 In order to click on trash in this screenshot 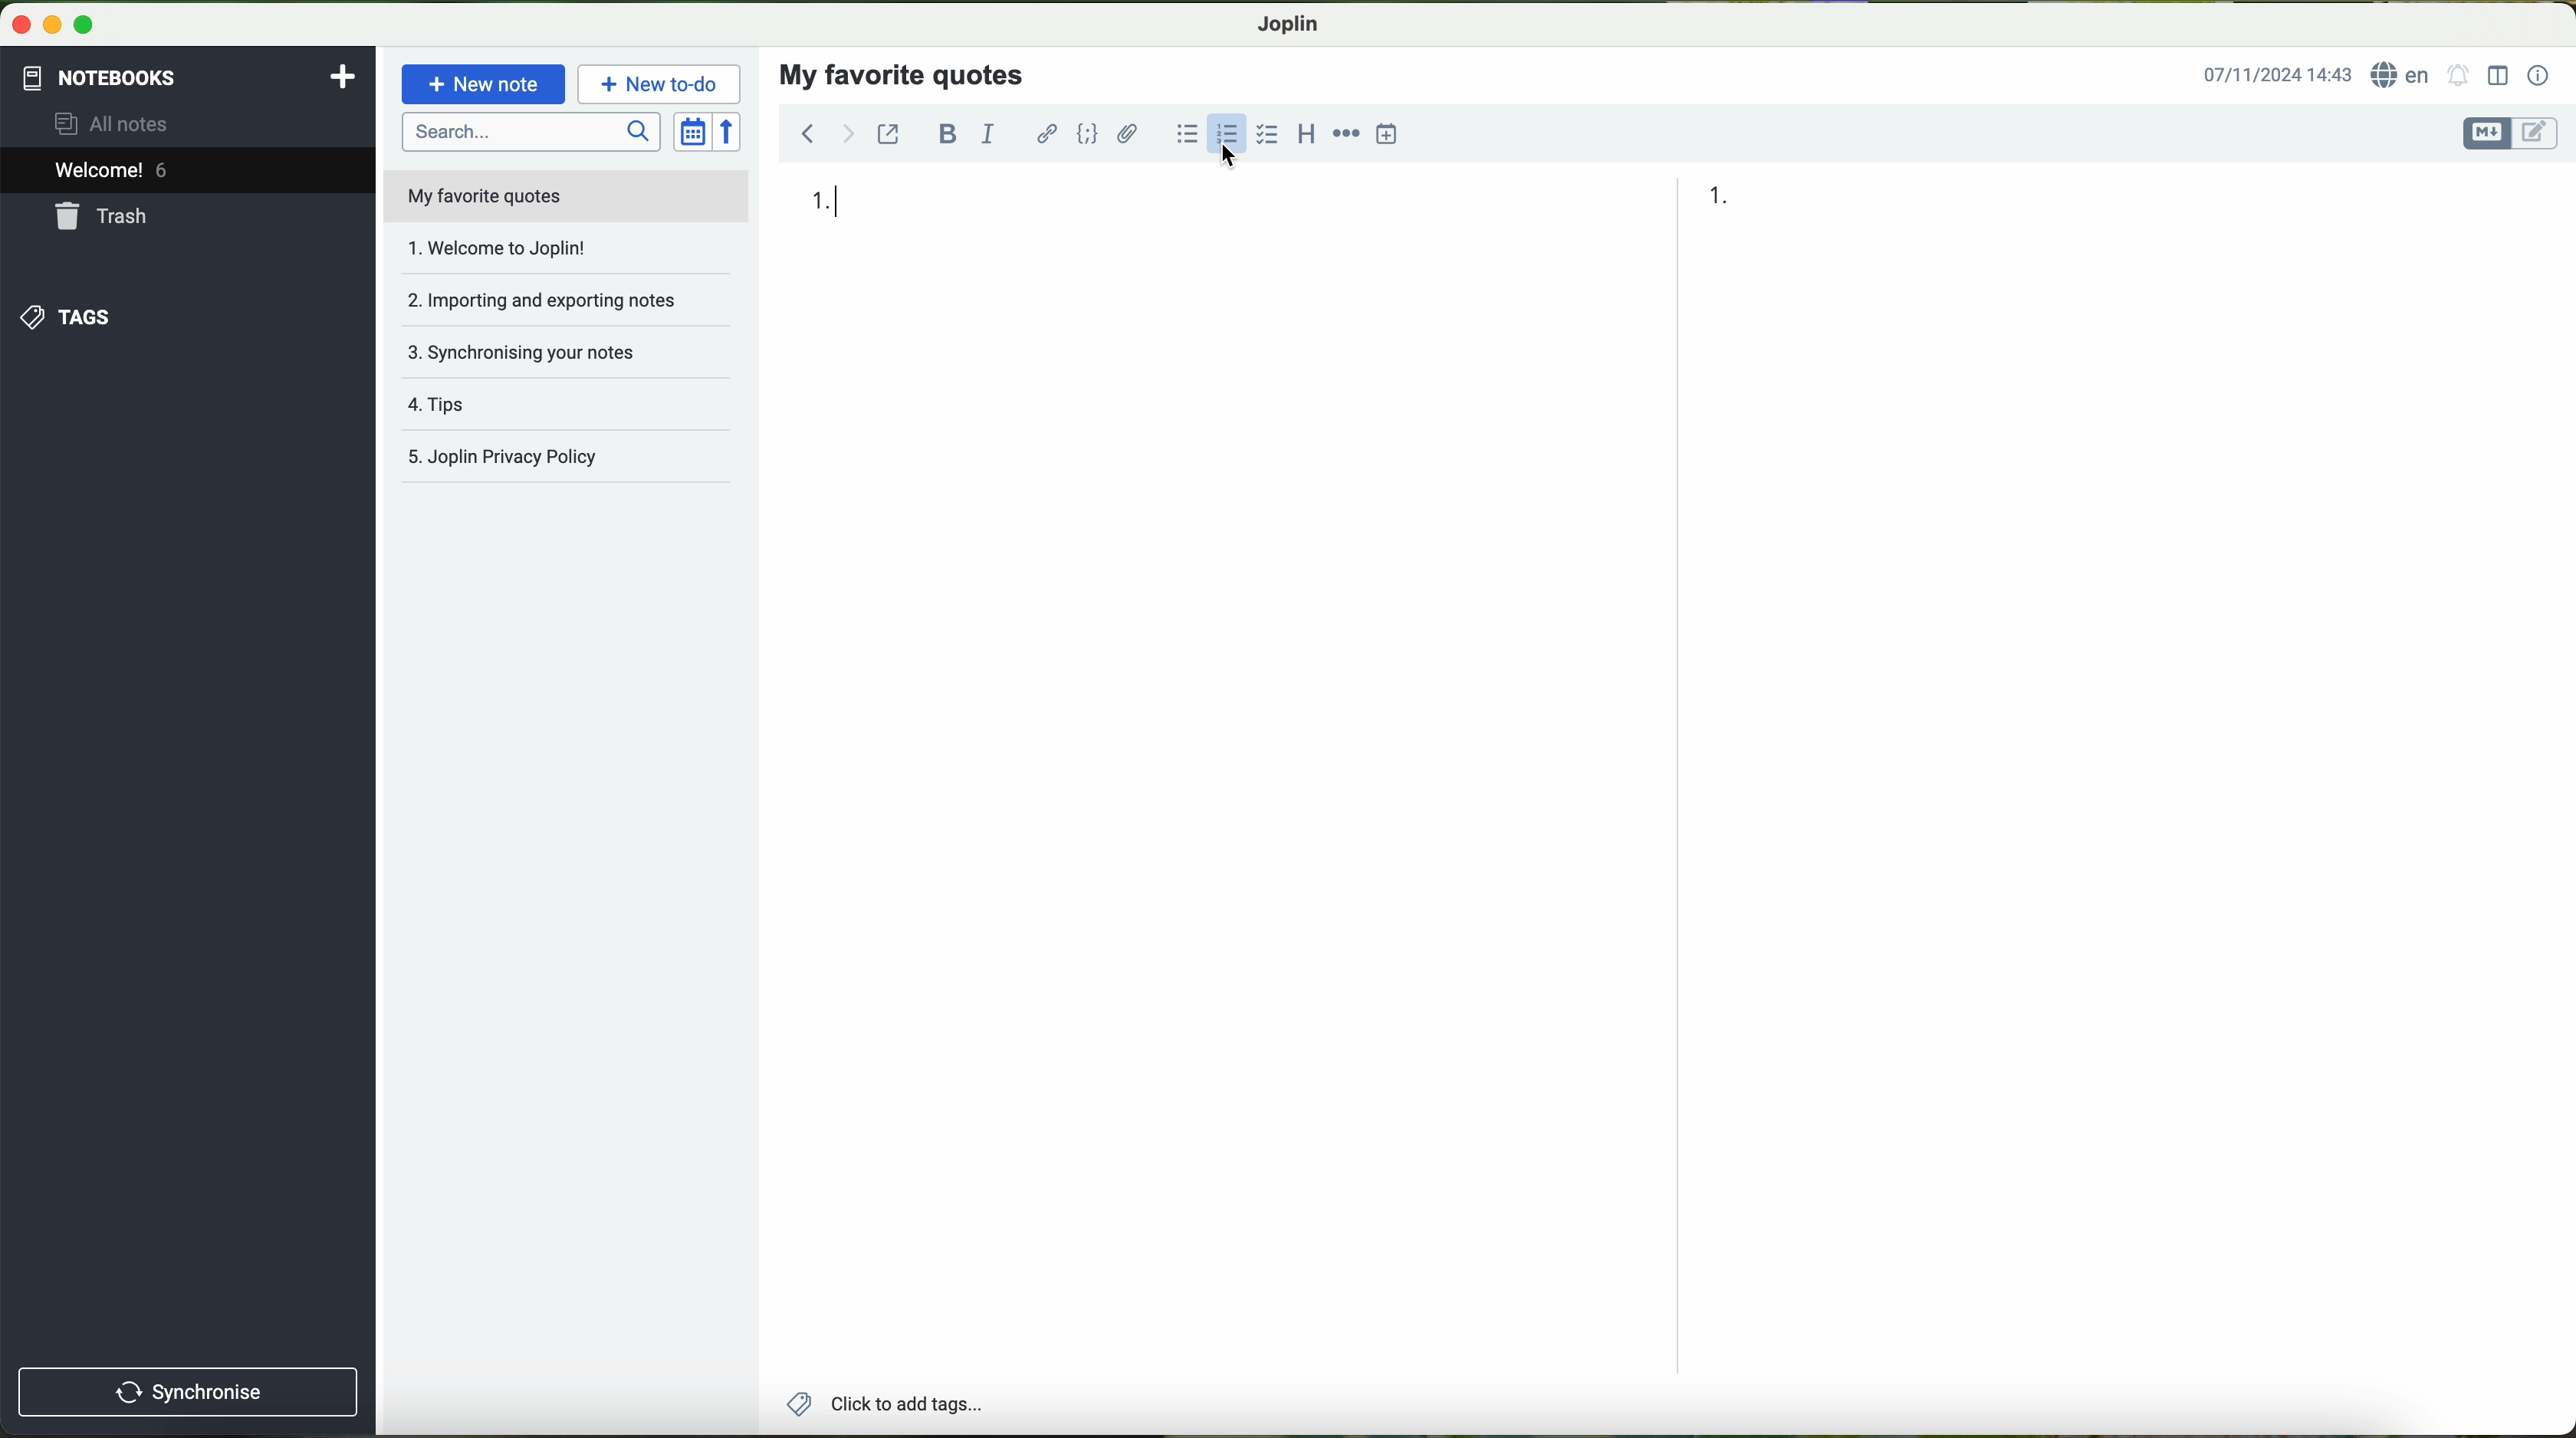, I will do `click(190, 218)`.